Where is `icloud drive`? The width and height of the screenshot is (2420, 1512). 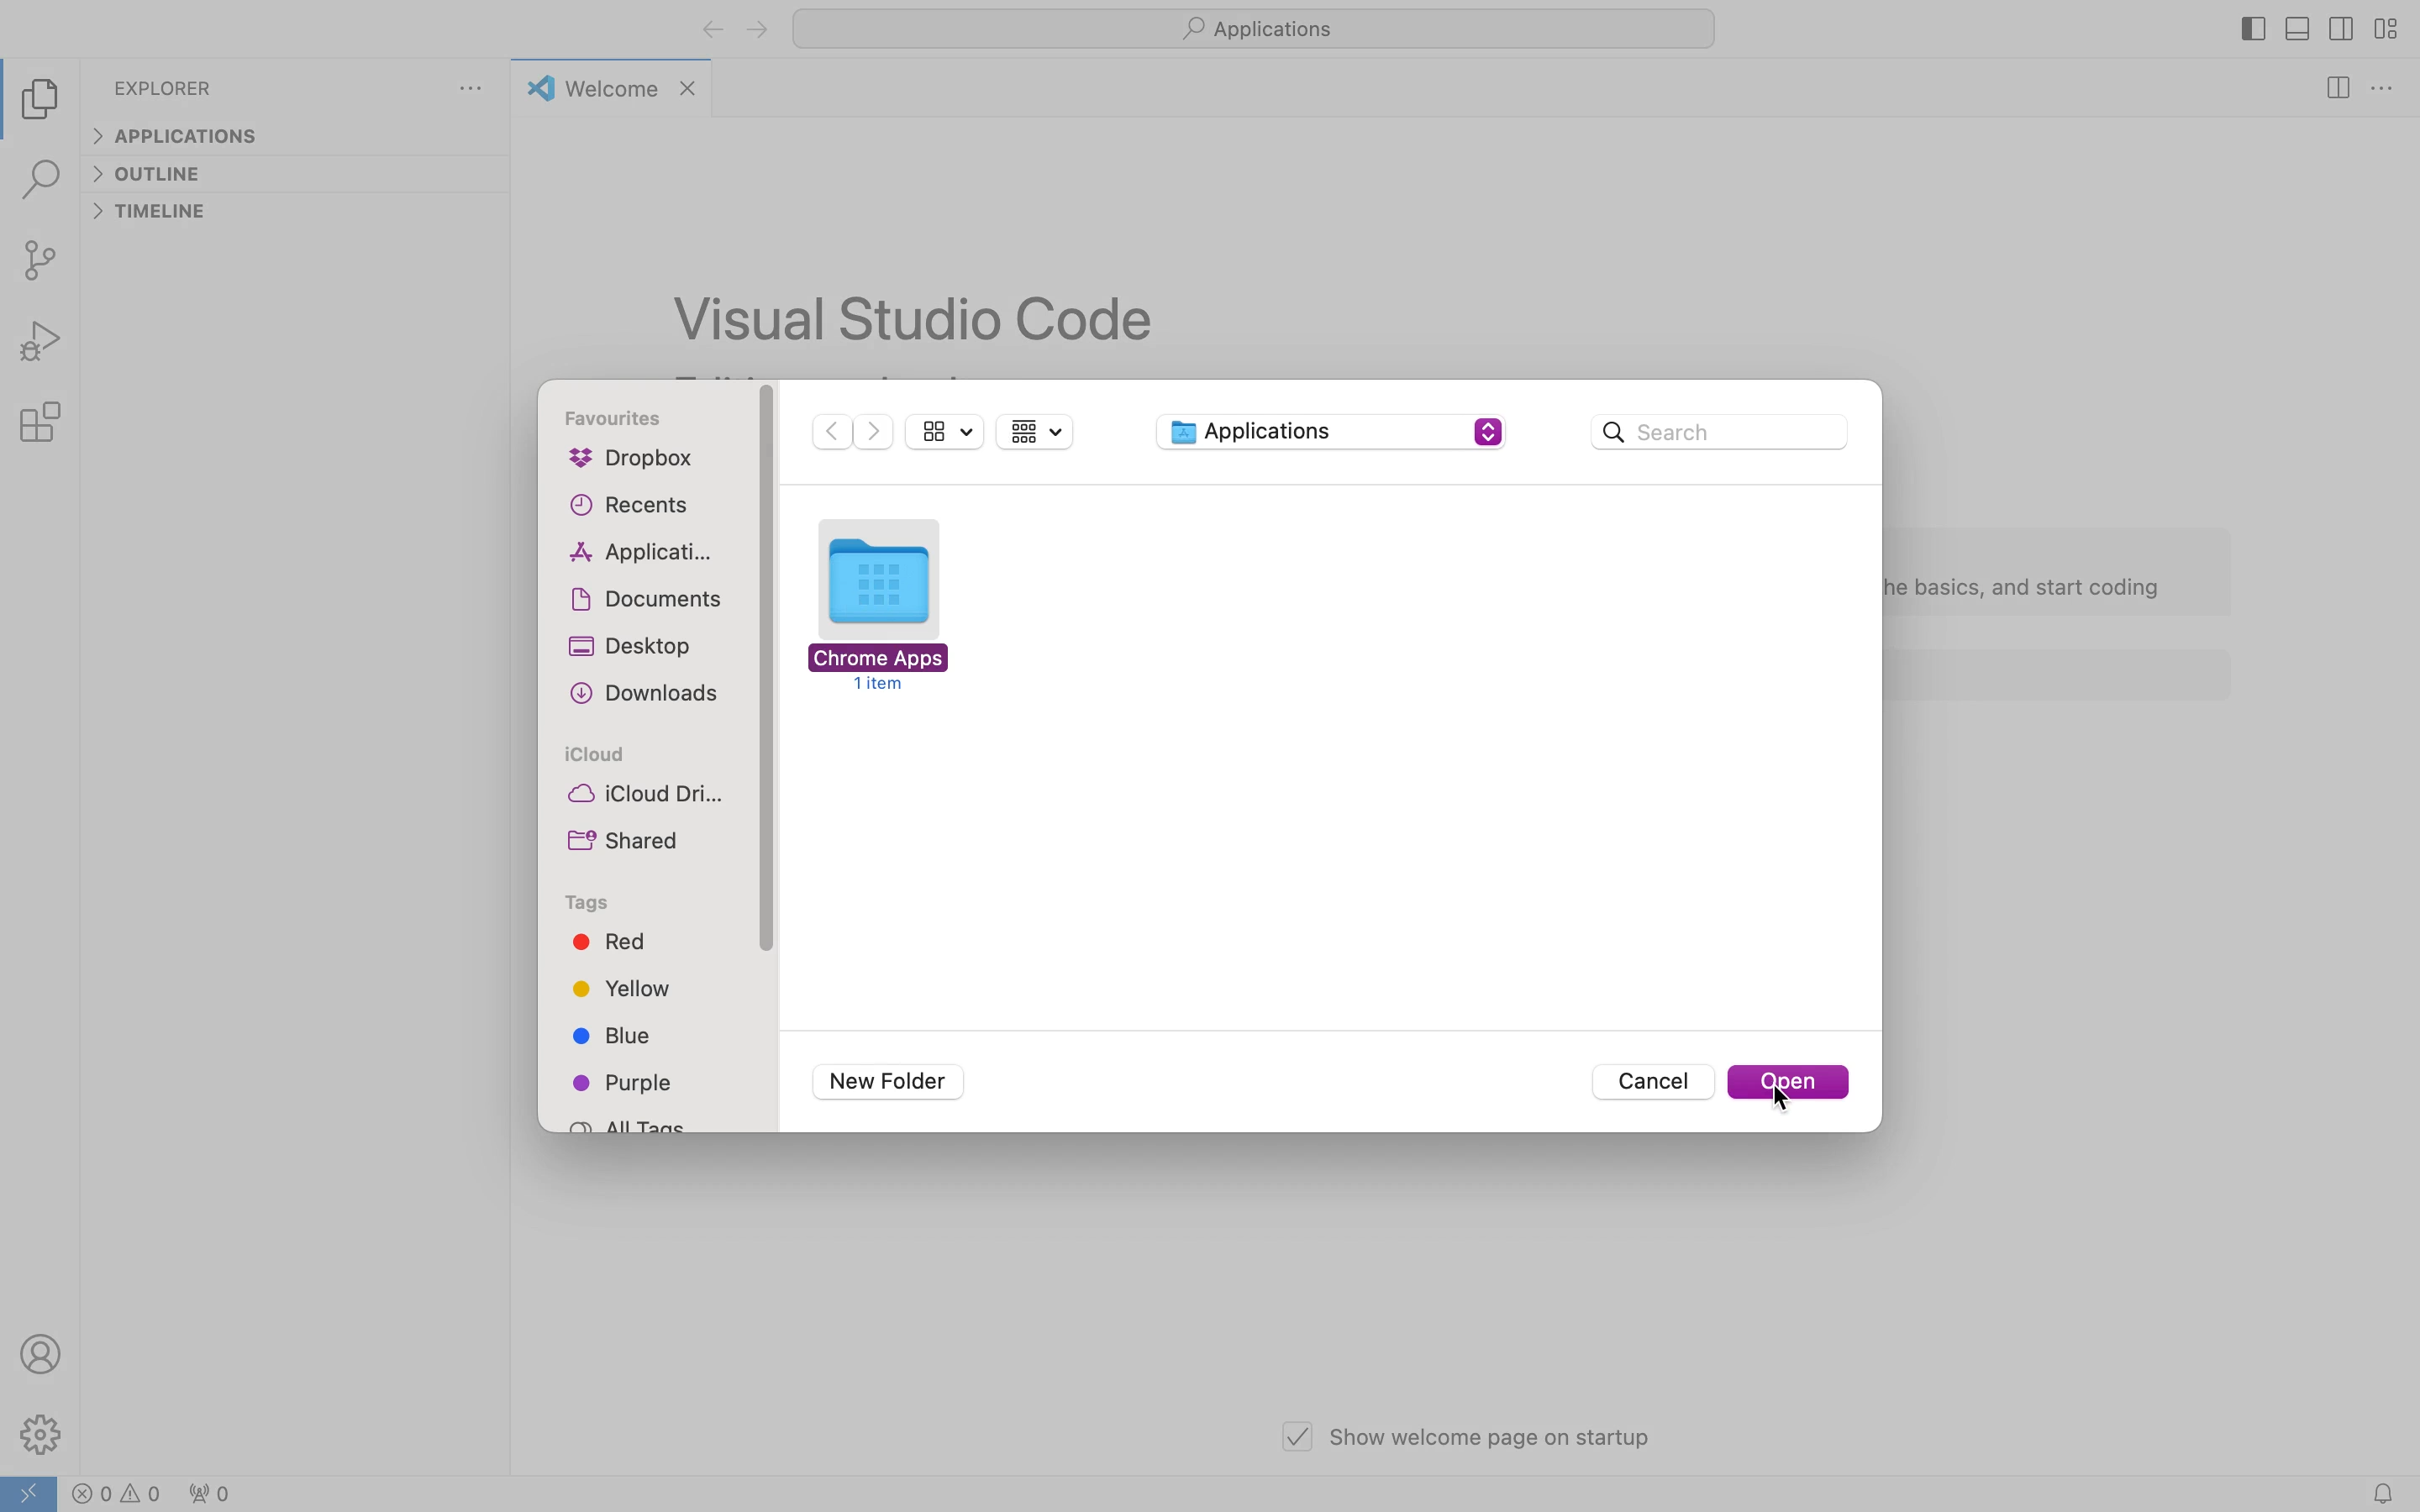 icloud drive is located at coordinates (649, 798).